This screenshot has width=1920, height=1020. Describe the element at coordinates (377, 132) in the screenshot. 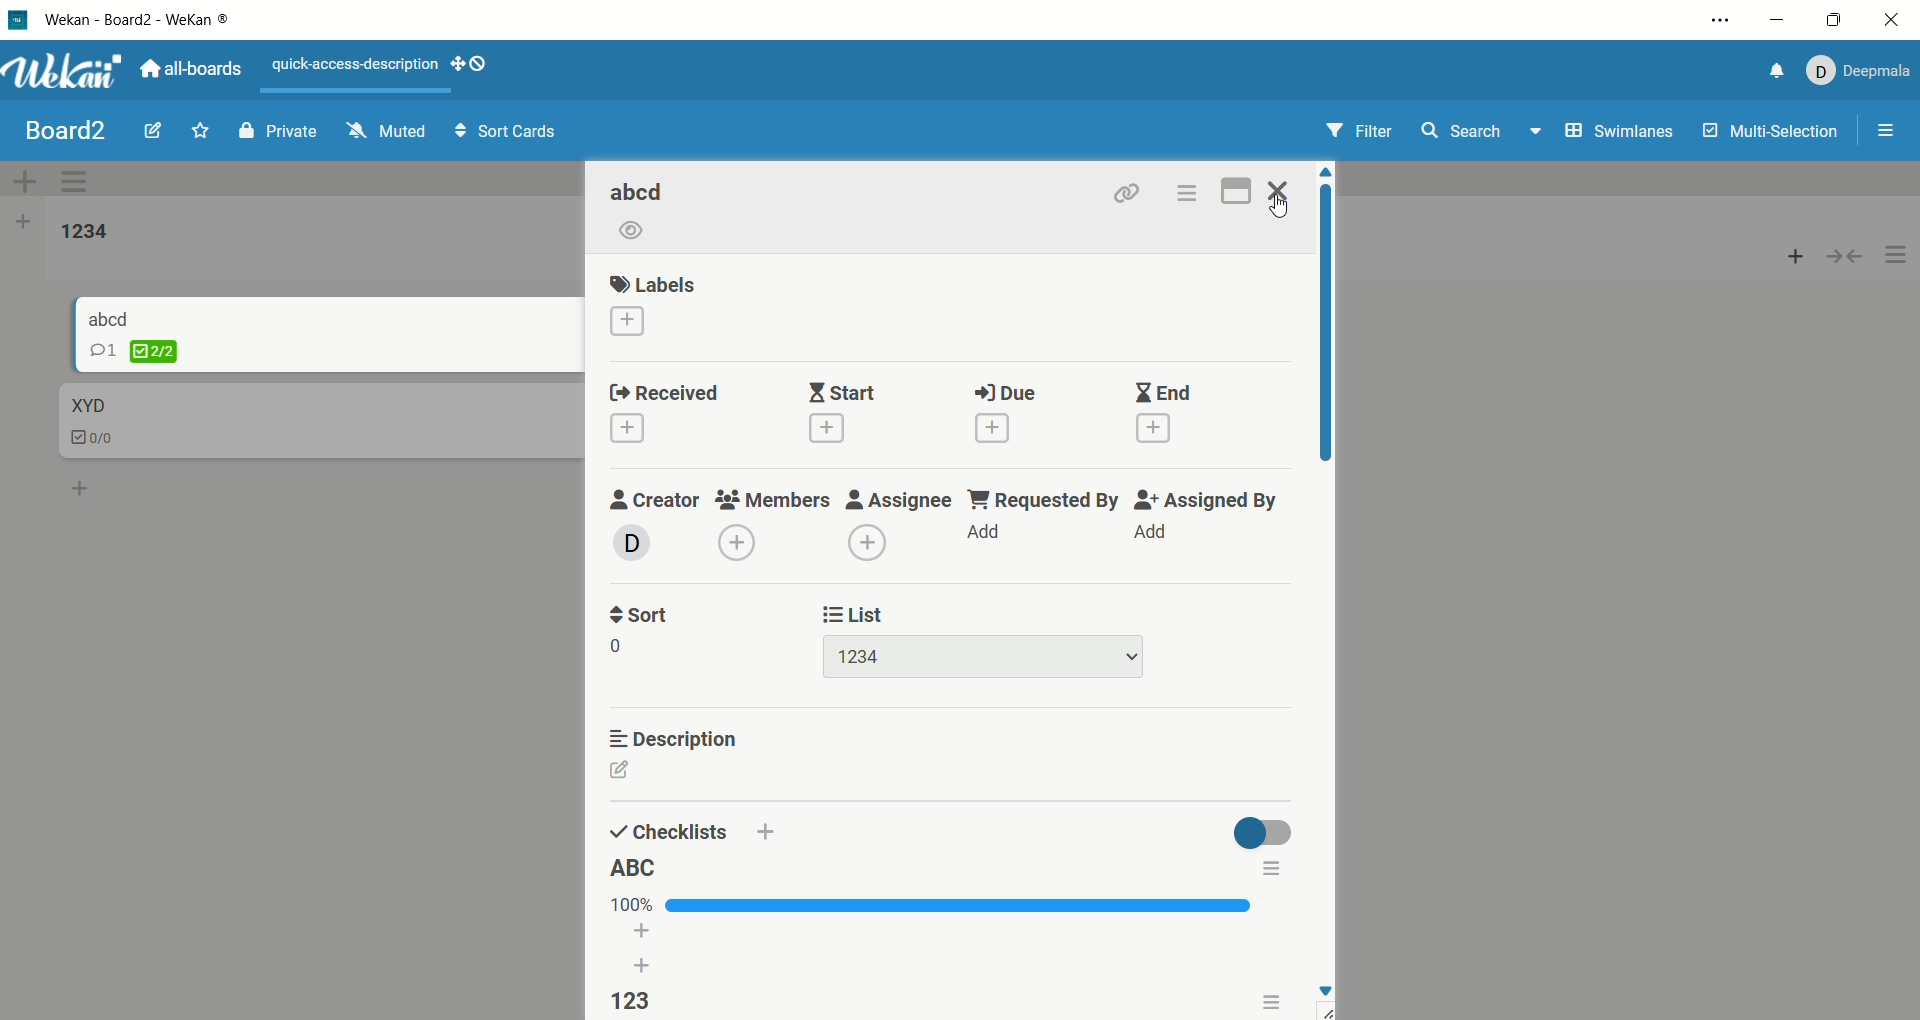

I see `muted` at that location.